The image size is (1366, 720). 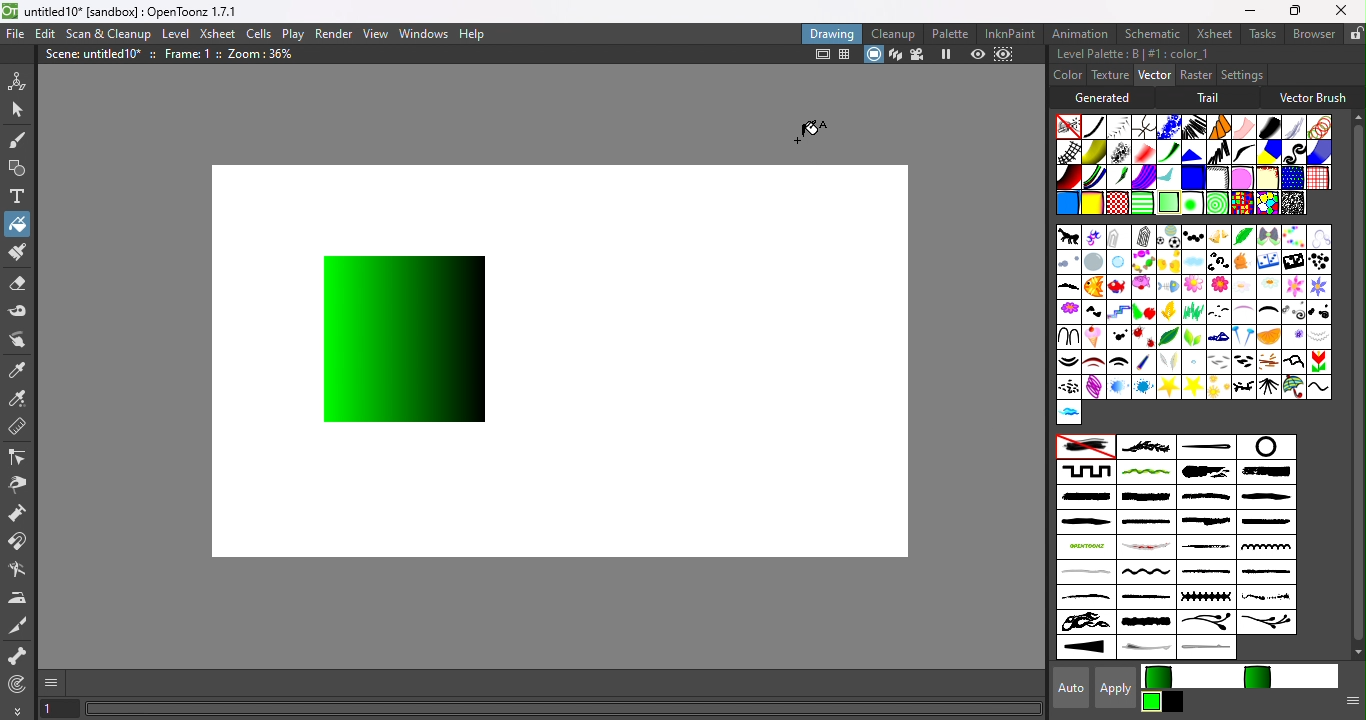 What do you see at coordinates (17, 571) in the screenshot?
I see `Cutter tool` at bounding box center [17, 571].